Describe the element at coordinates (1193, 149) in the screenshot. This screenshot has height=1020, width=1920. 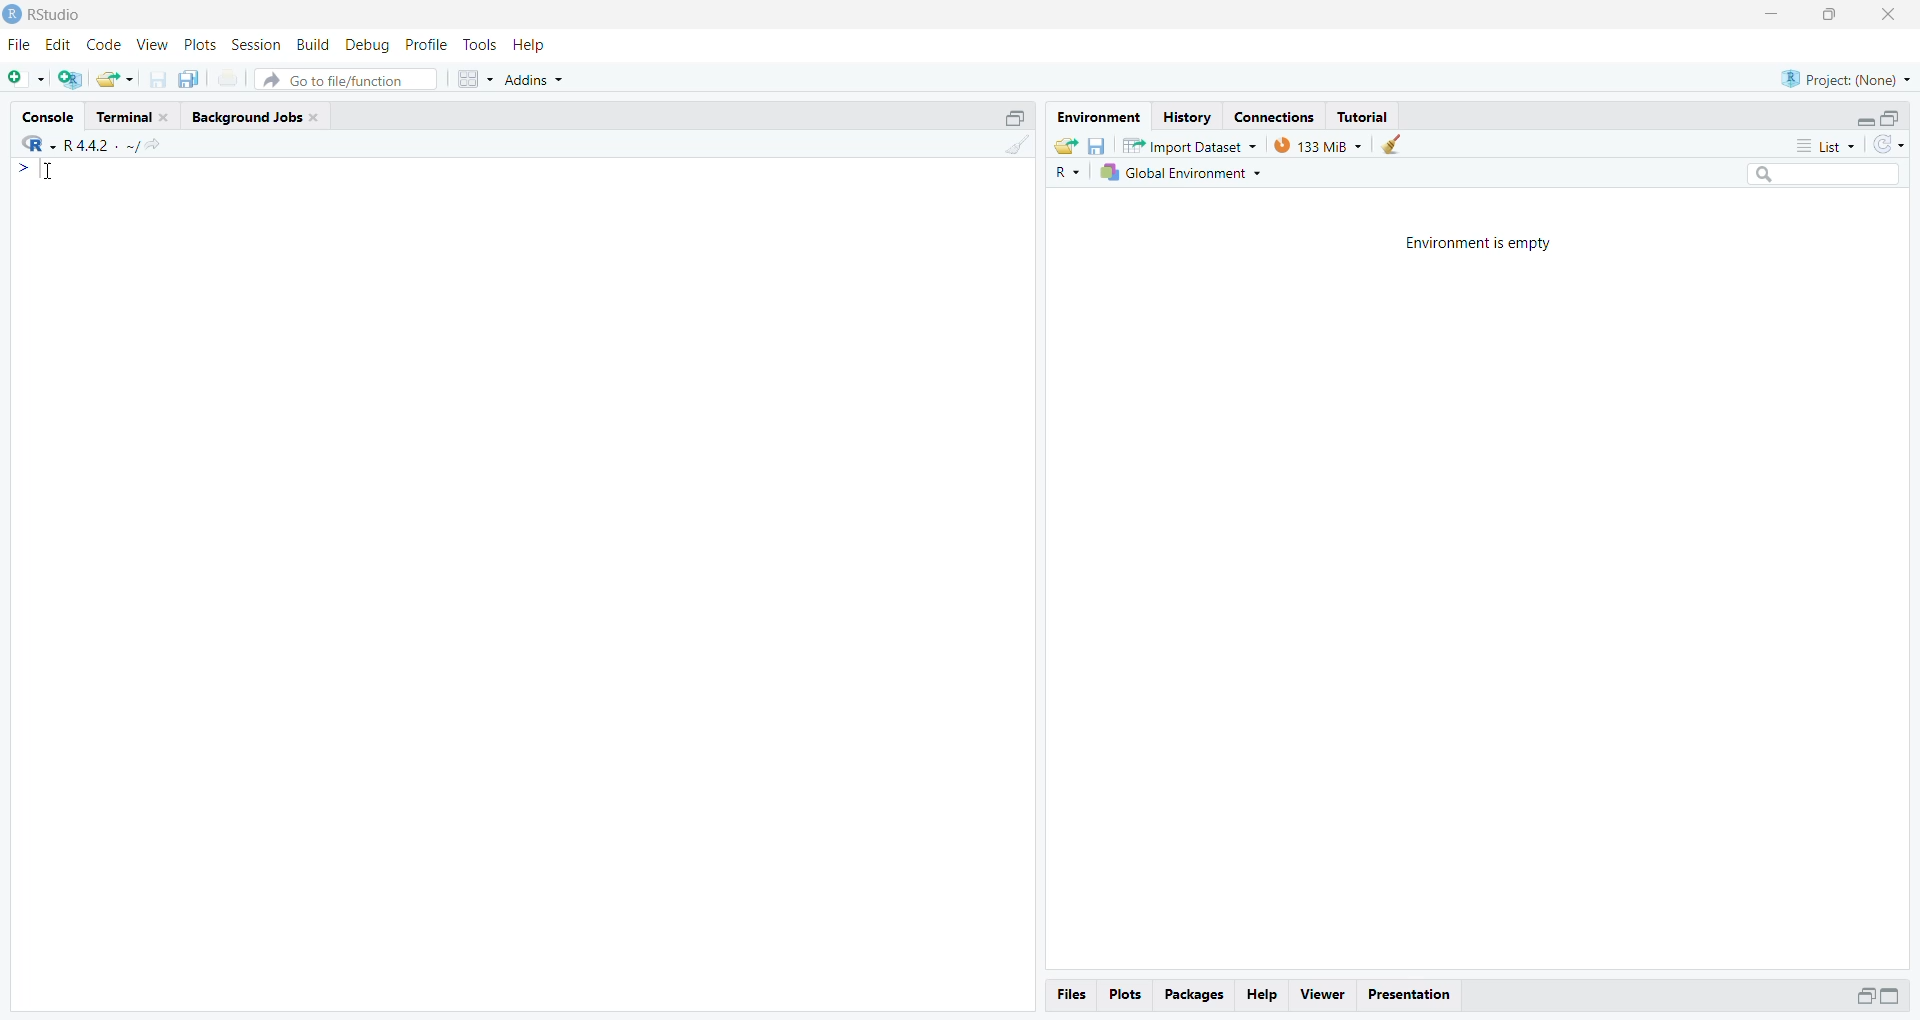
I see `Import Dataset` at that location.